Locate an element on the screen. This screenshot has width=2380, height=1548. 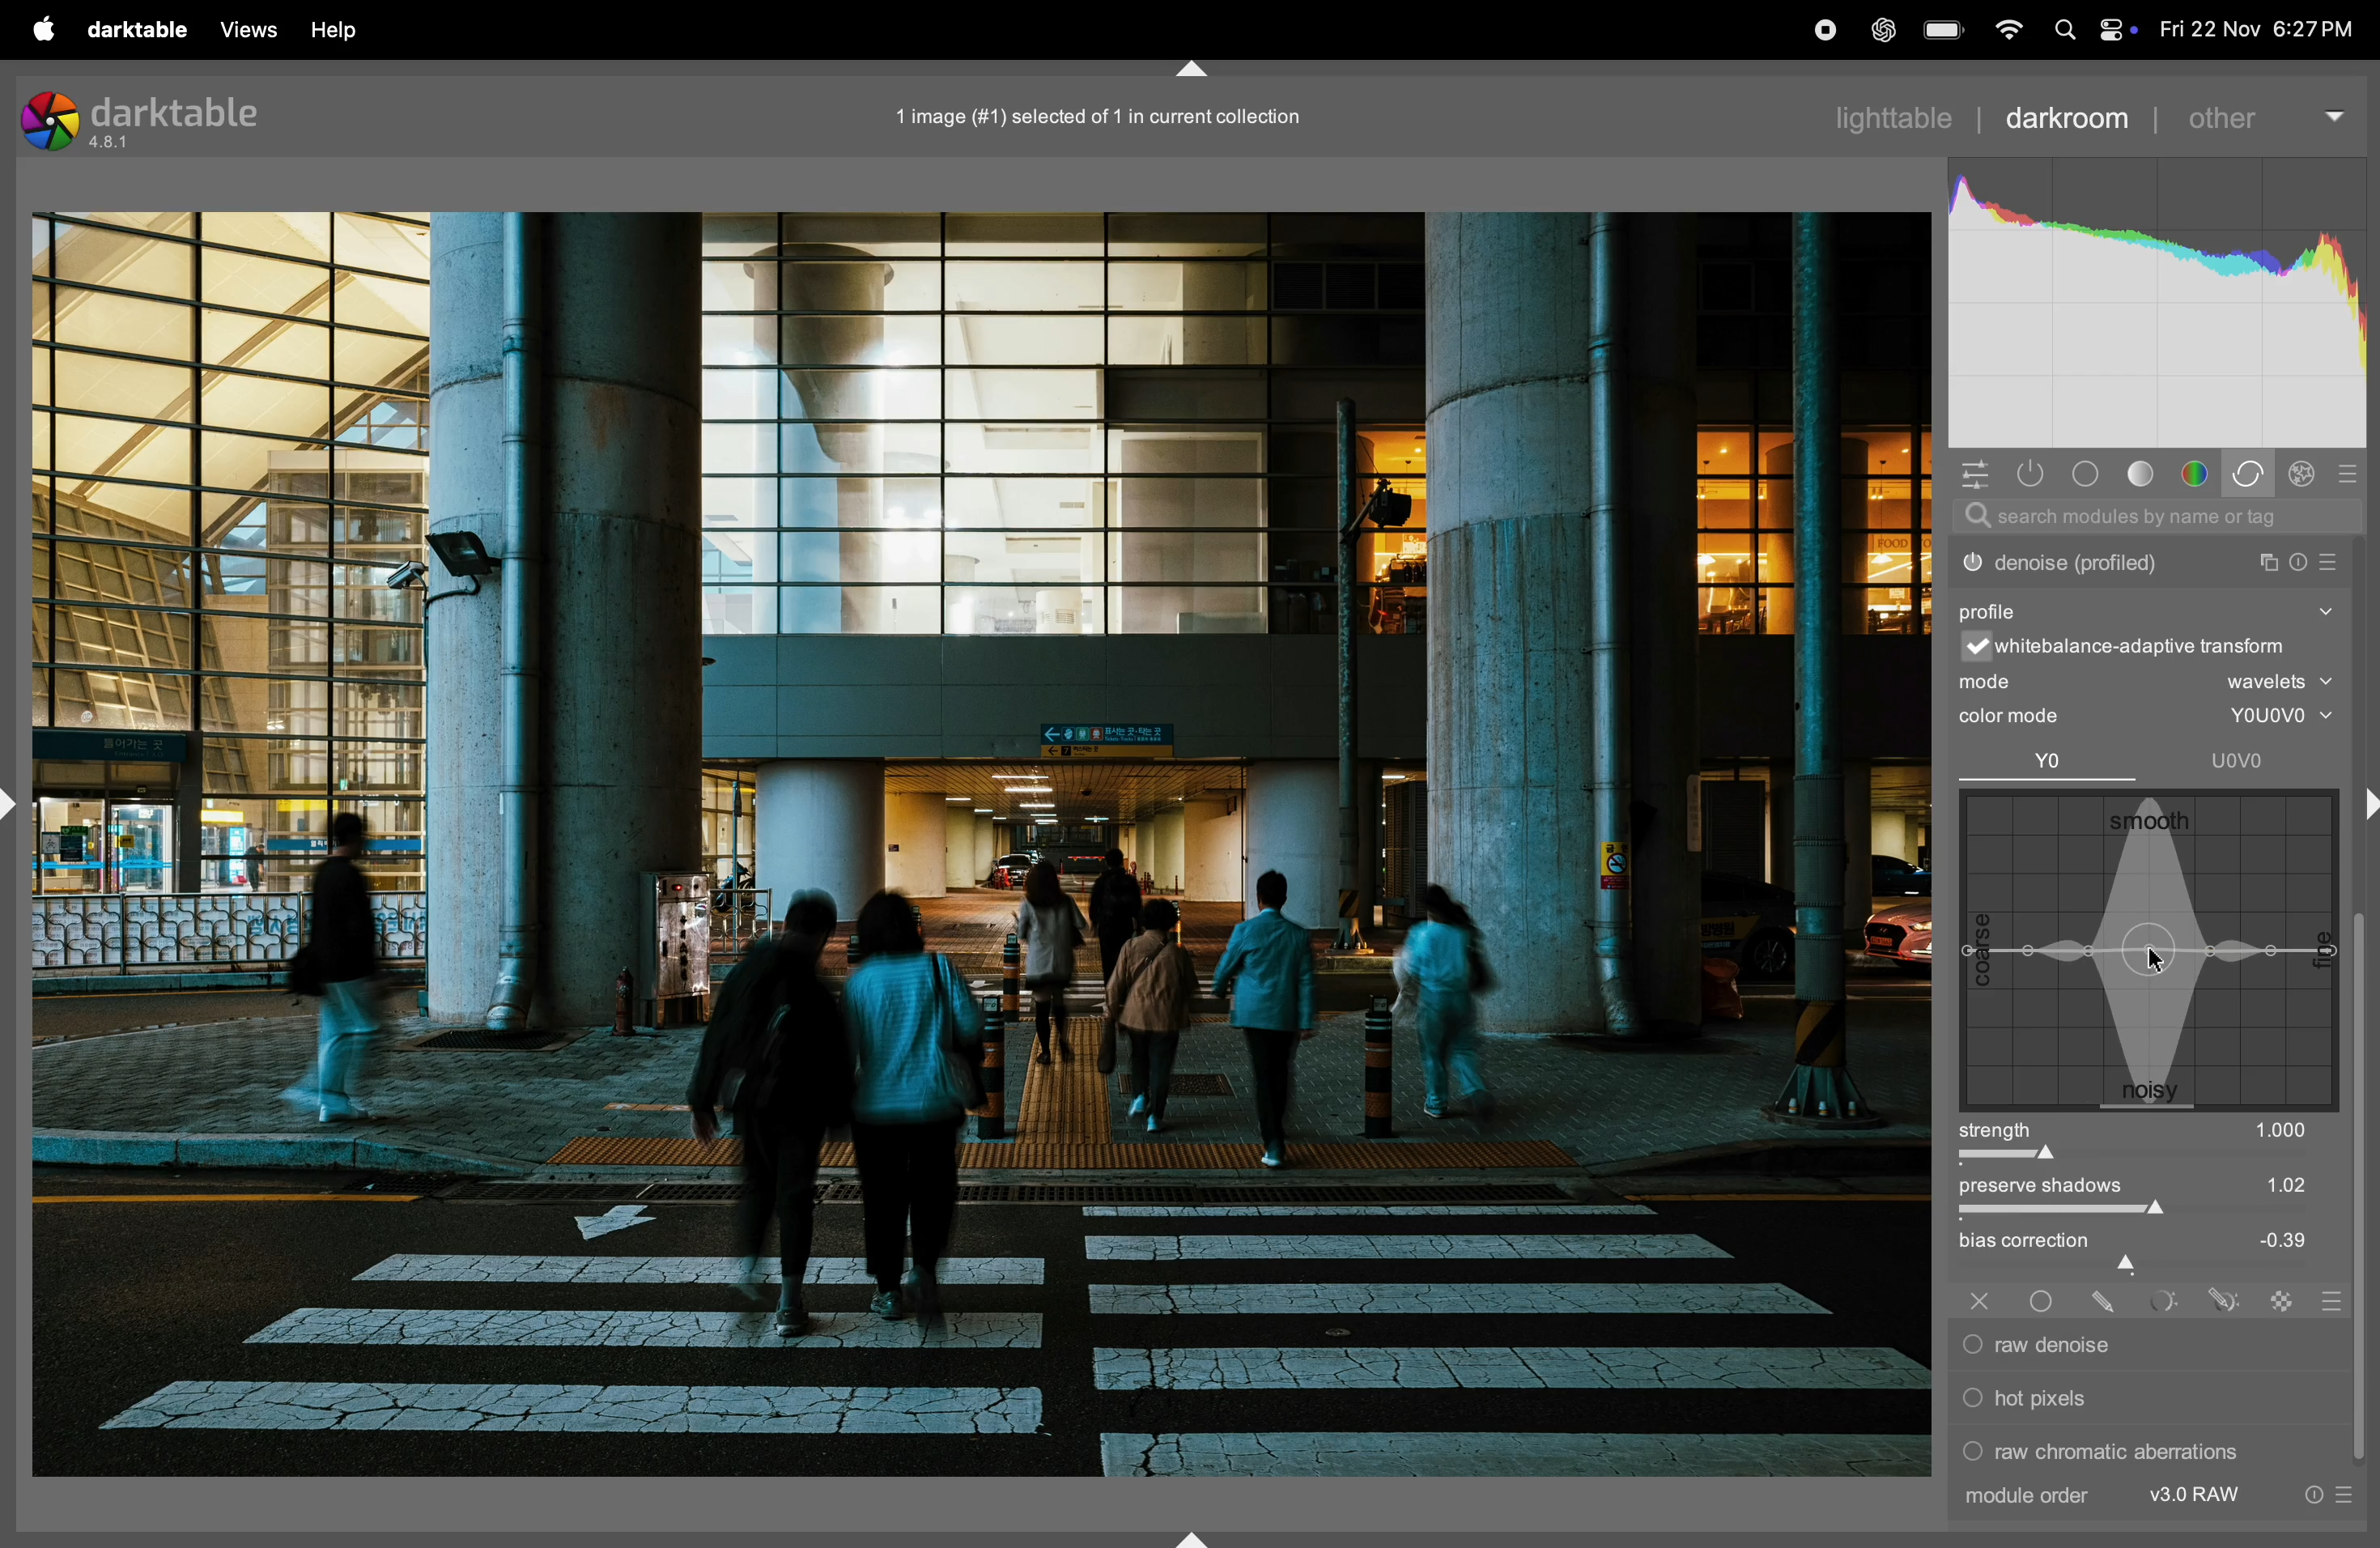
cursor is located at coordinates (2159, 955).